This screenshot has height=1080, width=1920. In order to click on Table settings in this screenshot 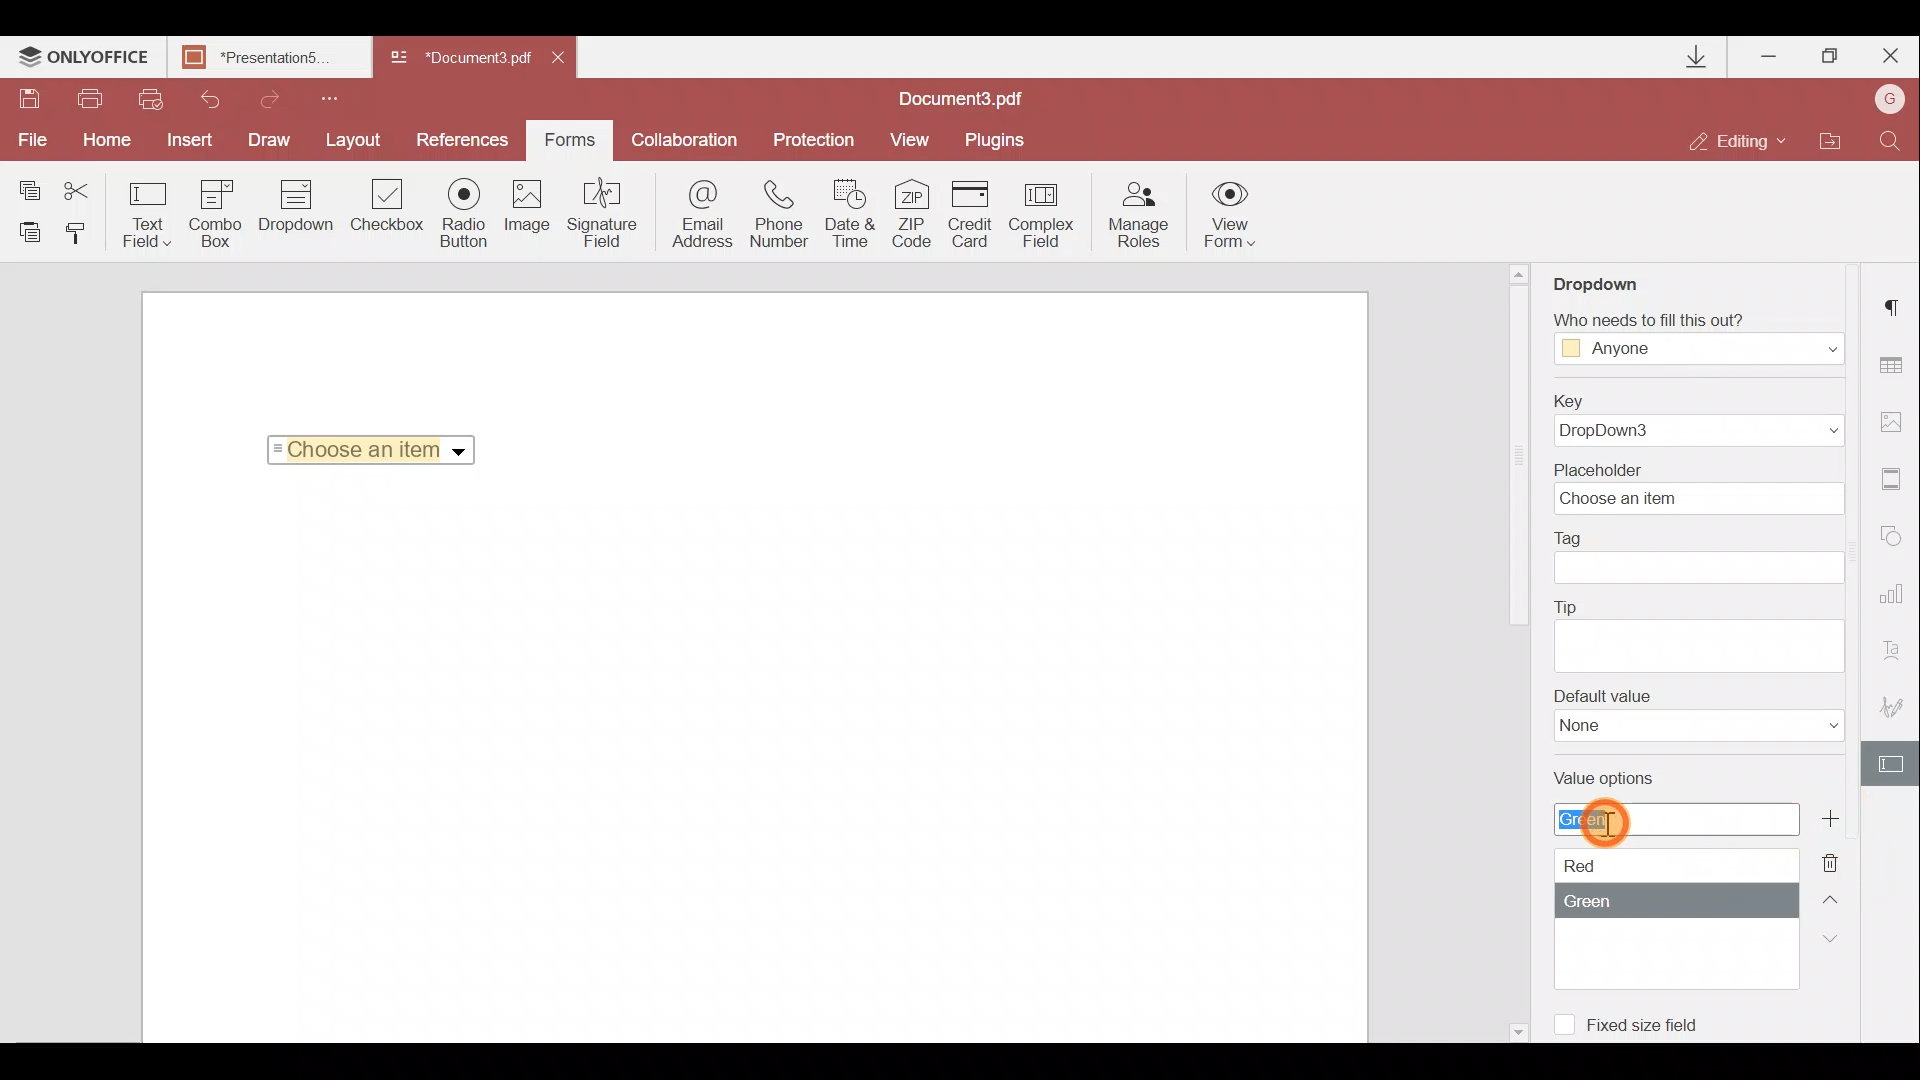, I will do `click(1900, 365)`.